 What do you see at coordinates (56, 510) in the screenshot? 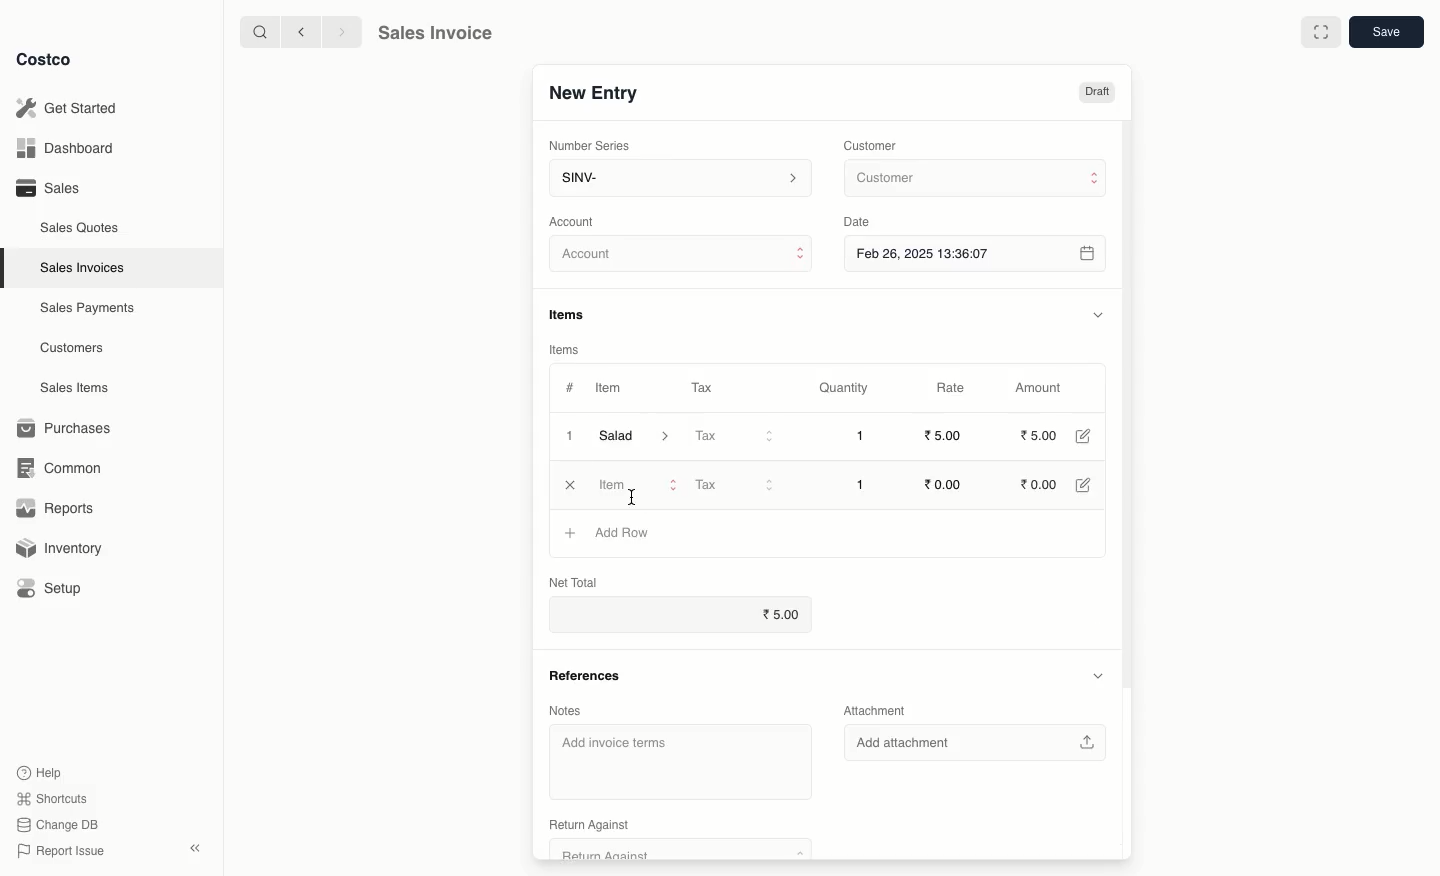
I see `Reports` at bounding box center [56, 510].